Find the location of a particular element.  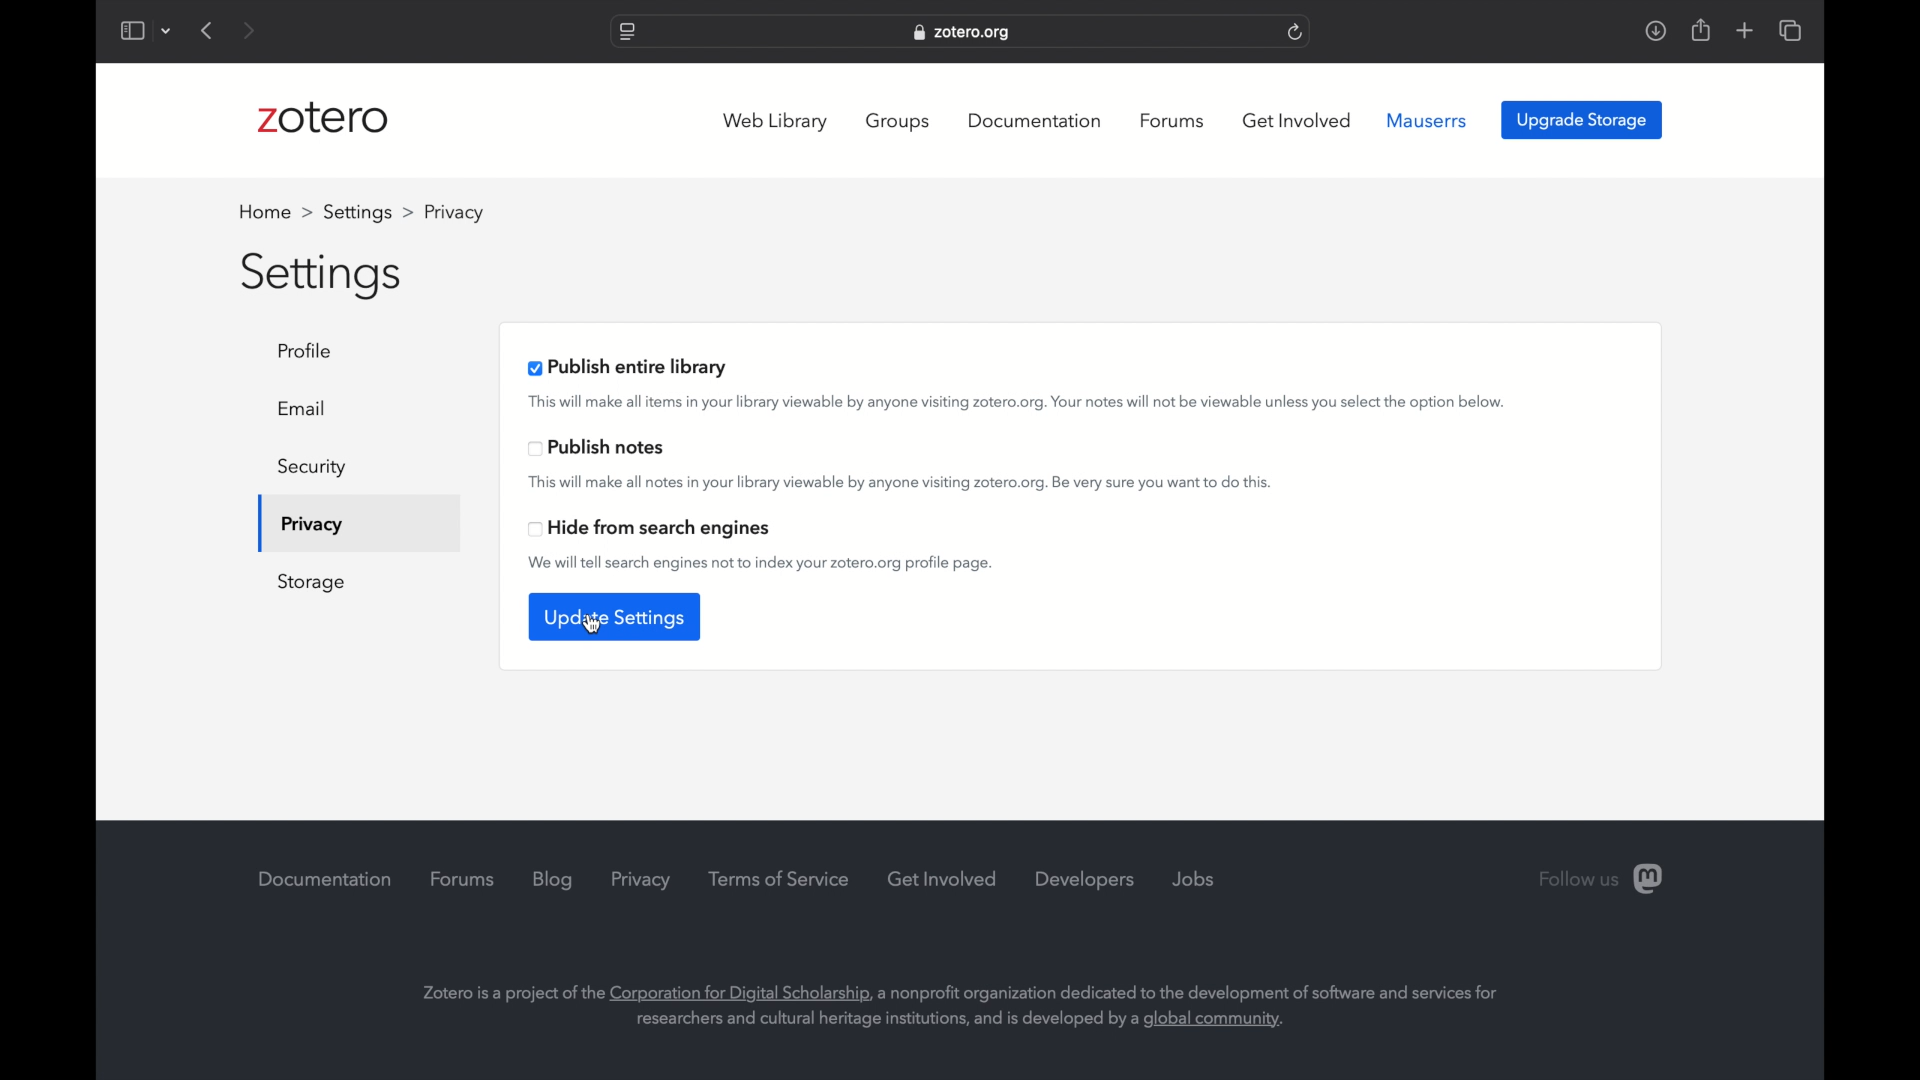

developers is located at coordinates (1085, 880).